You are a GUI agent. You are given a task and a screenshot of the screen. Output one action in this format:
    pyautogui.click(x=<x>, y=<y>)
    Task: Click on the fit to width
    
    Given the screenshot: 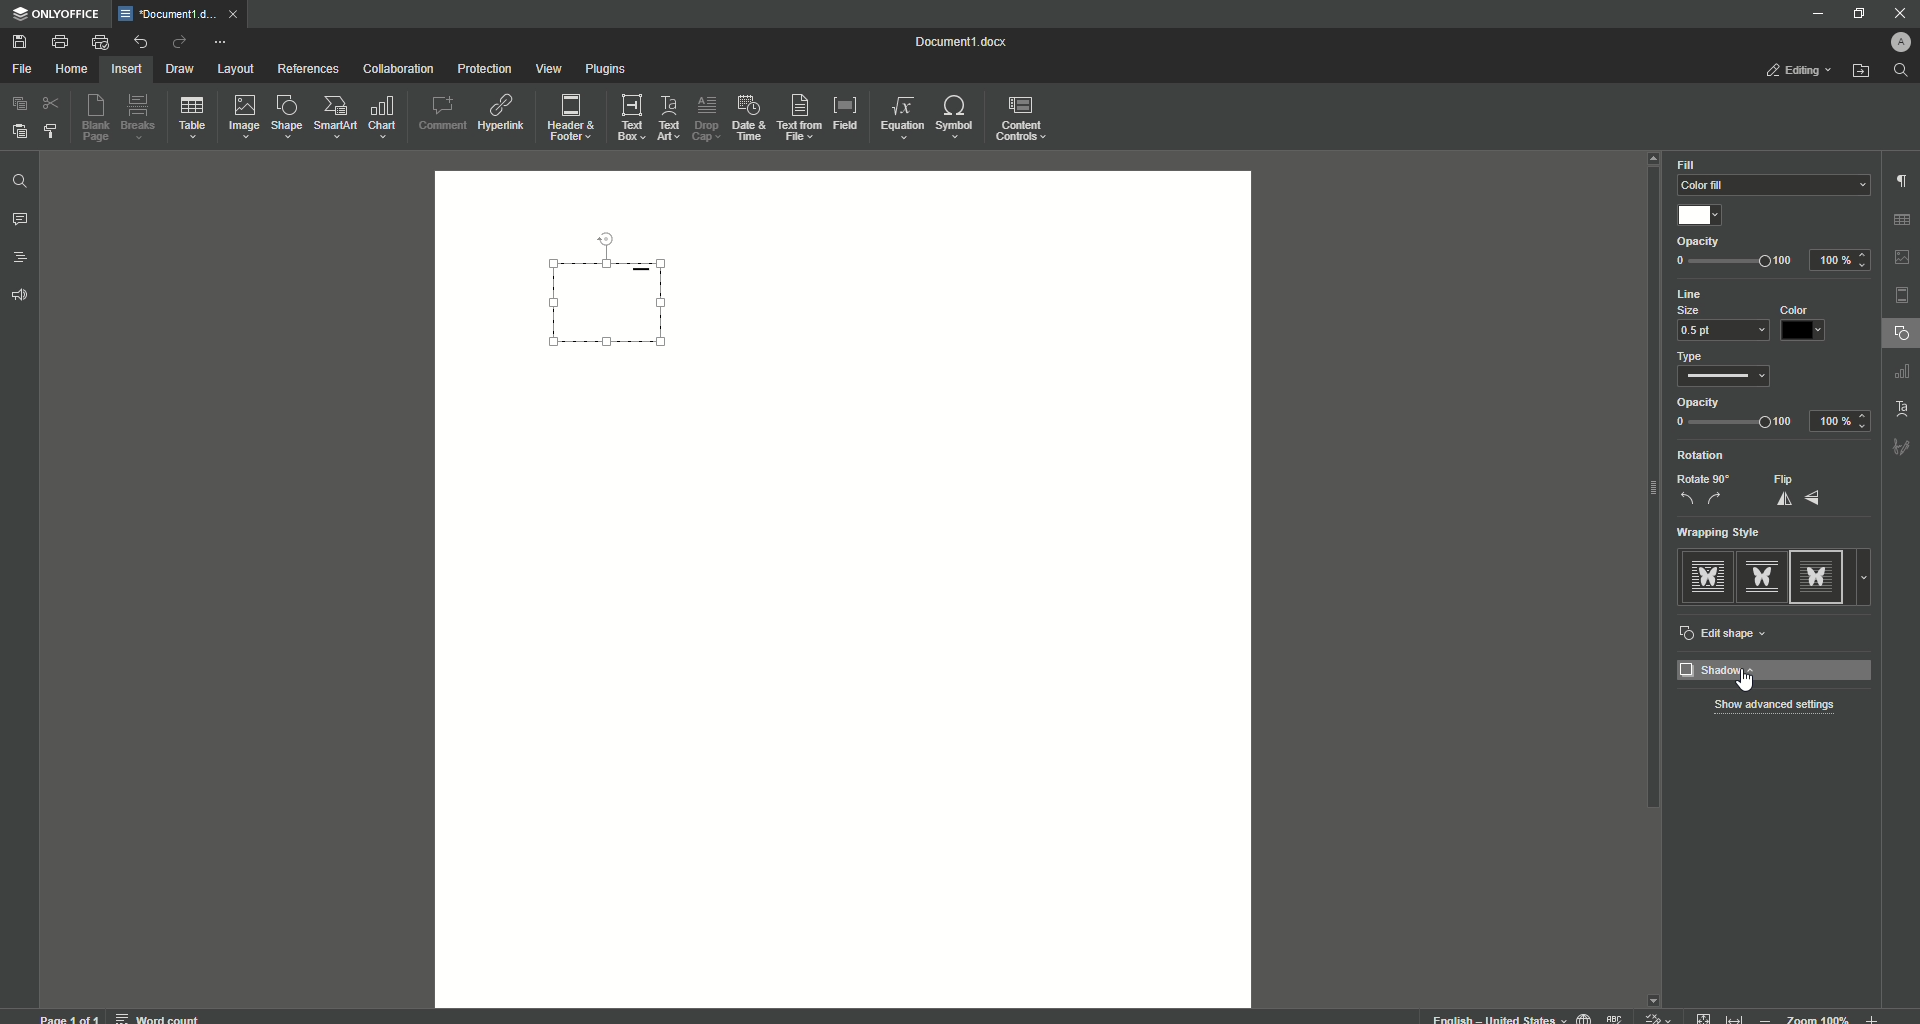 What is the action you would take?
    pyautogui.click(x=1738, y=1016)
    